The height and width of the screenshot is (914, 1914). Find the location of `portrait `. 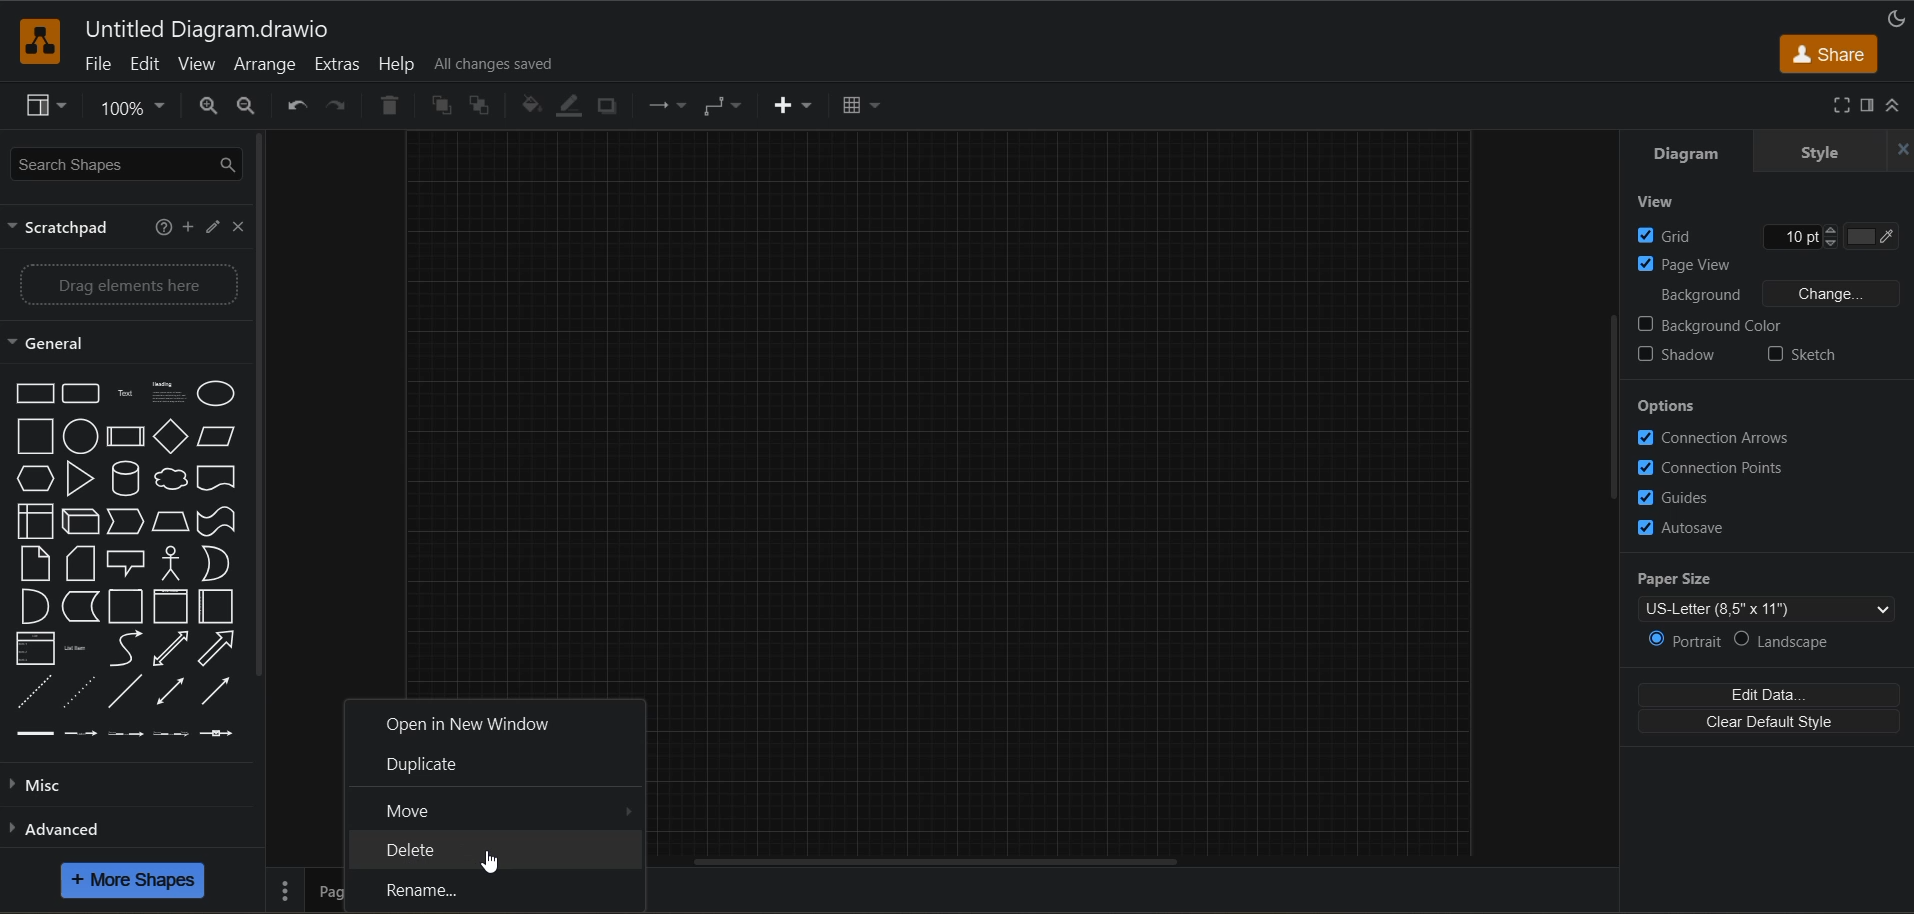

portrait  is located at coordinates (1686, 641).